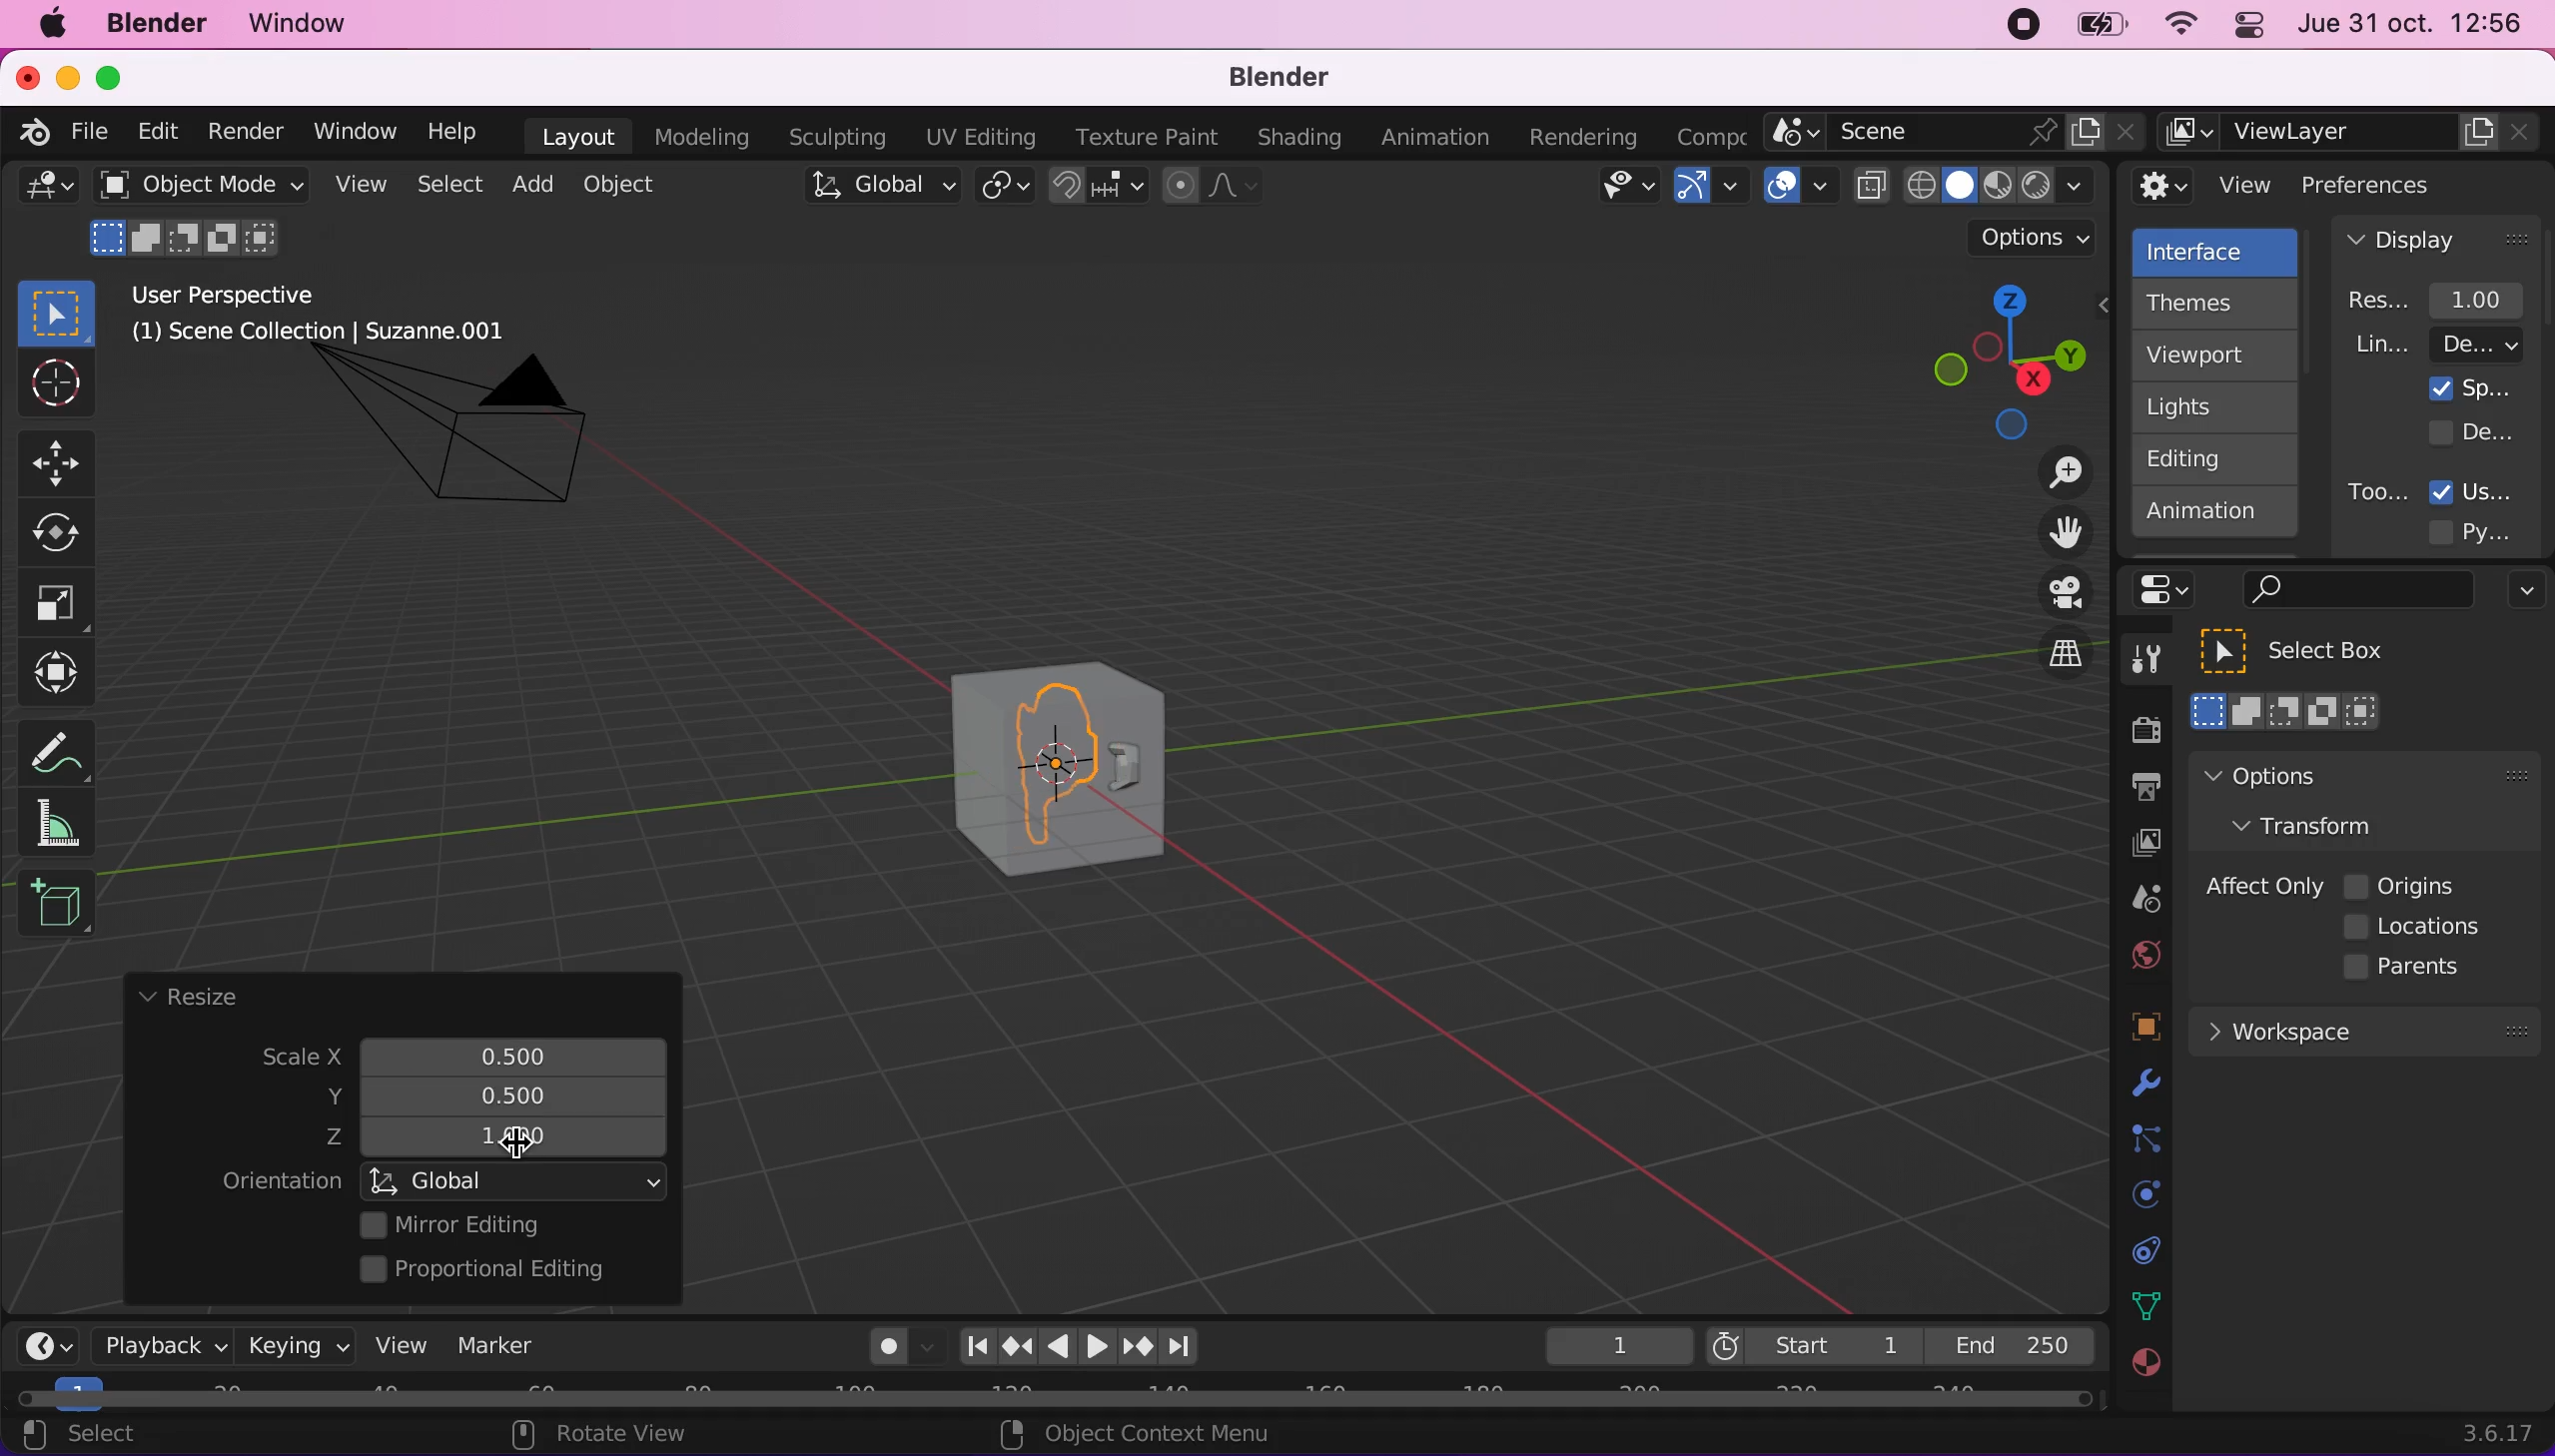 Image resolution: width=2555 pixels, height=1456 pixels. What do you see at coordinates (2143, 1140) in the screenshot?
I see `constraints` at bounding box center [2143, 1140].